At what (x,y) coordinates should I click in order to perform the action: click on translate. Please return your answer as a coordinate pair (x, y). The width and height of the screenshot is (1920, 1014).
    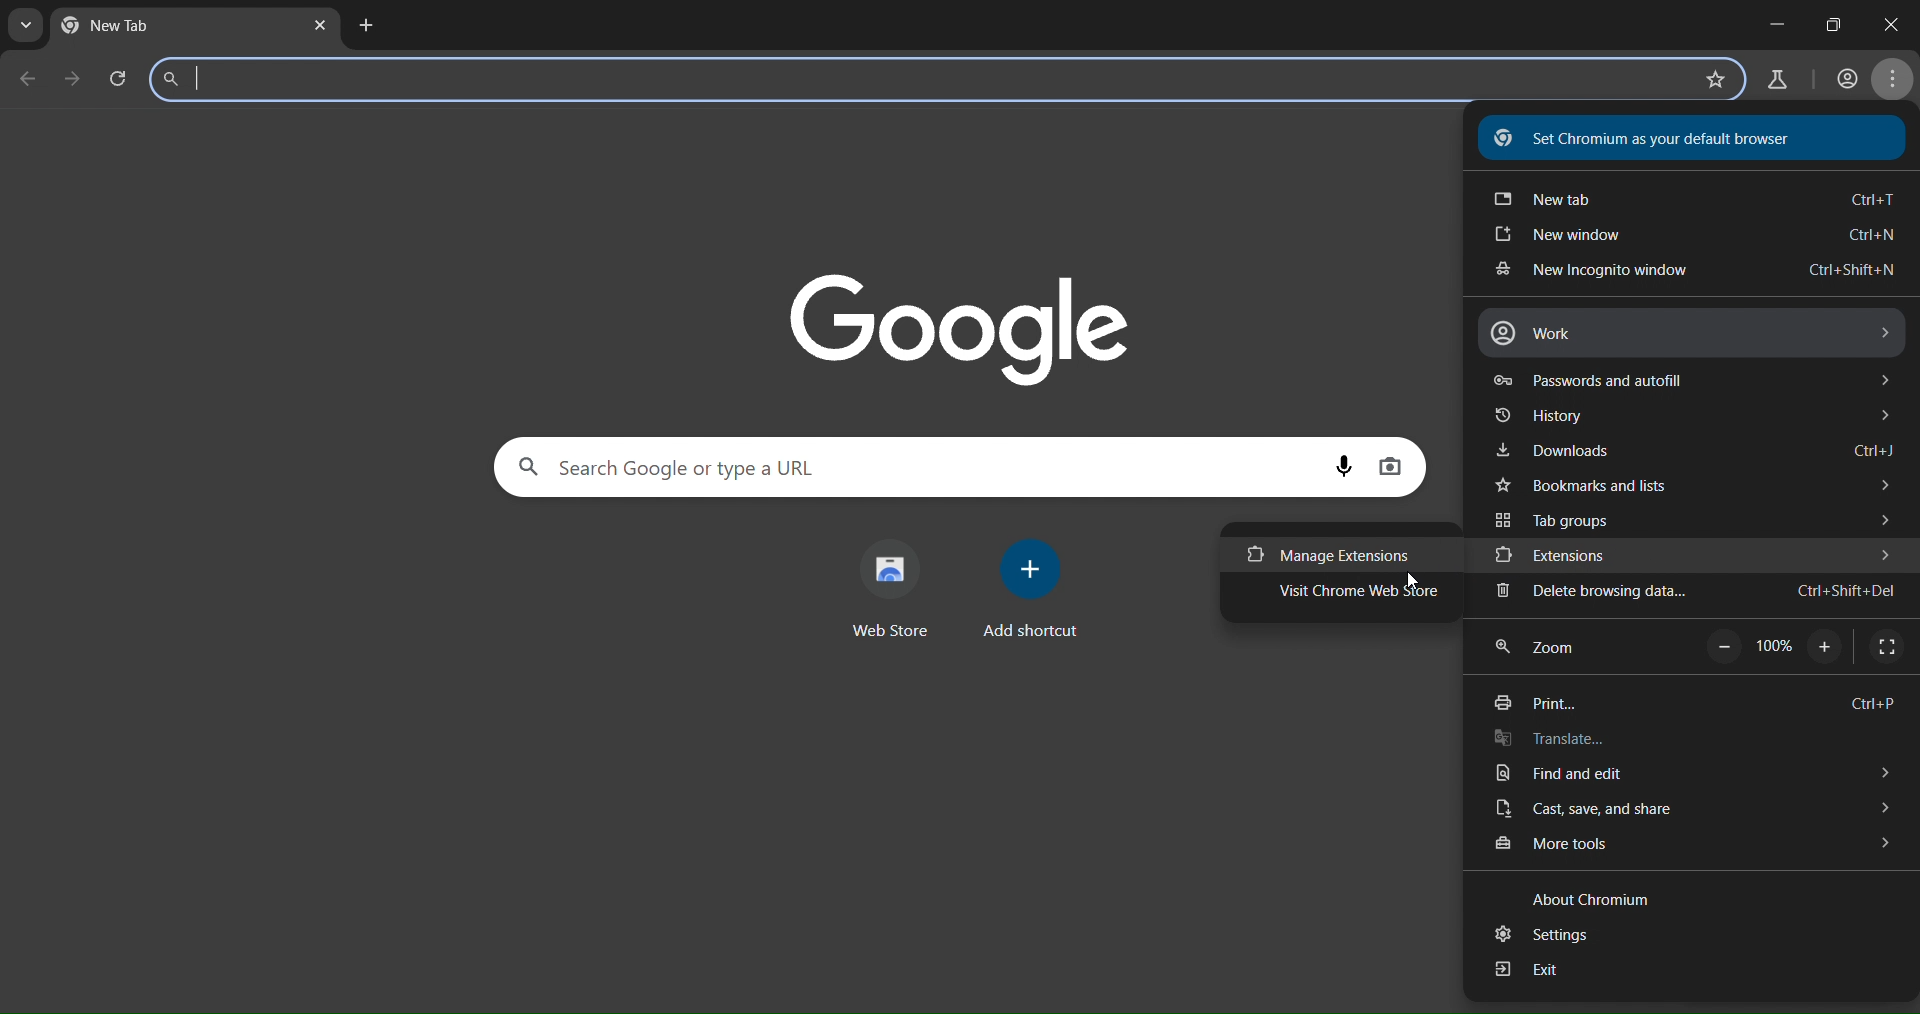
    Looking at the image, I should click on (1553, 739).